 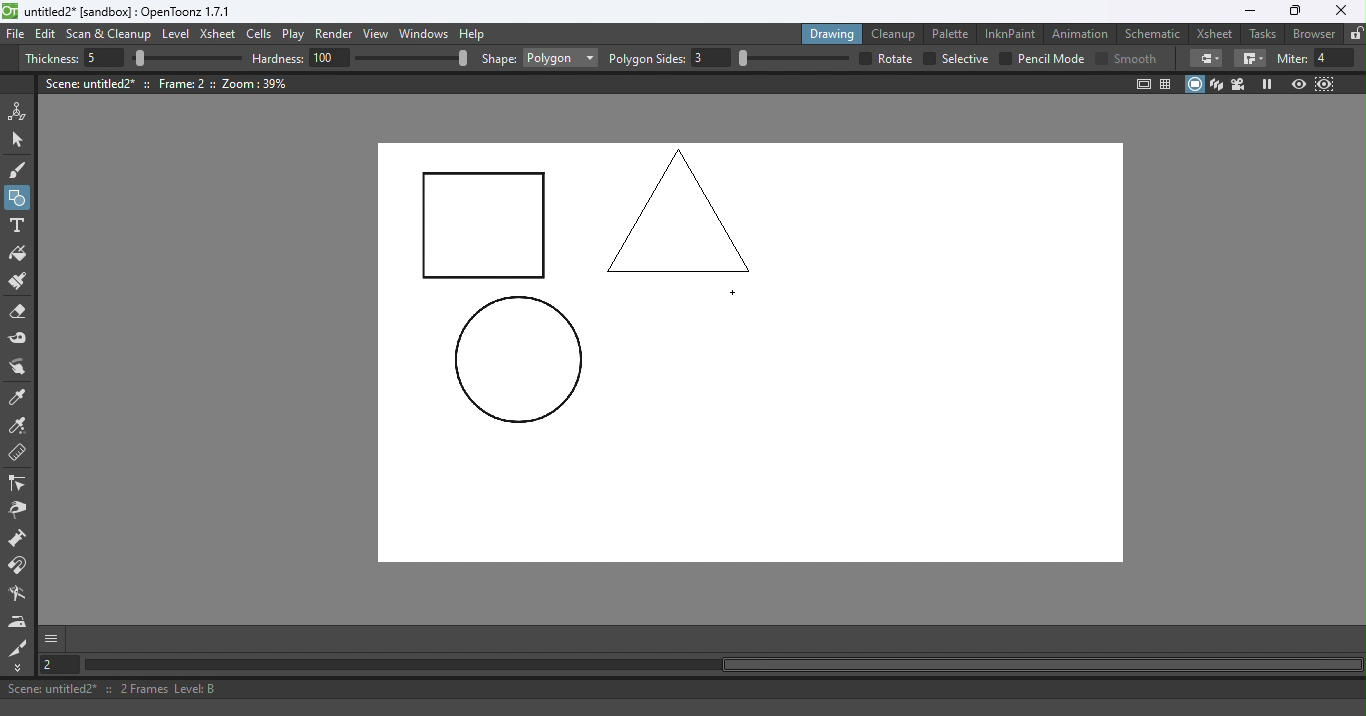 What do you see at coordinates (1169, 83) in the screenshot?
I see `Field guide` at bounding box center [1169, 83].